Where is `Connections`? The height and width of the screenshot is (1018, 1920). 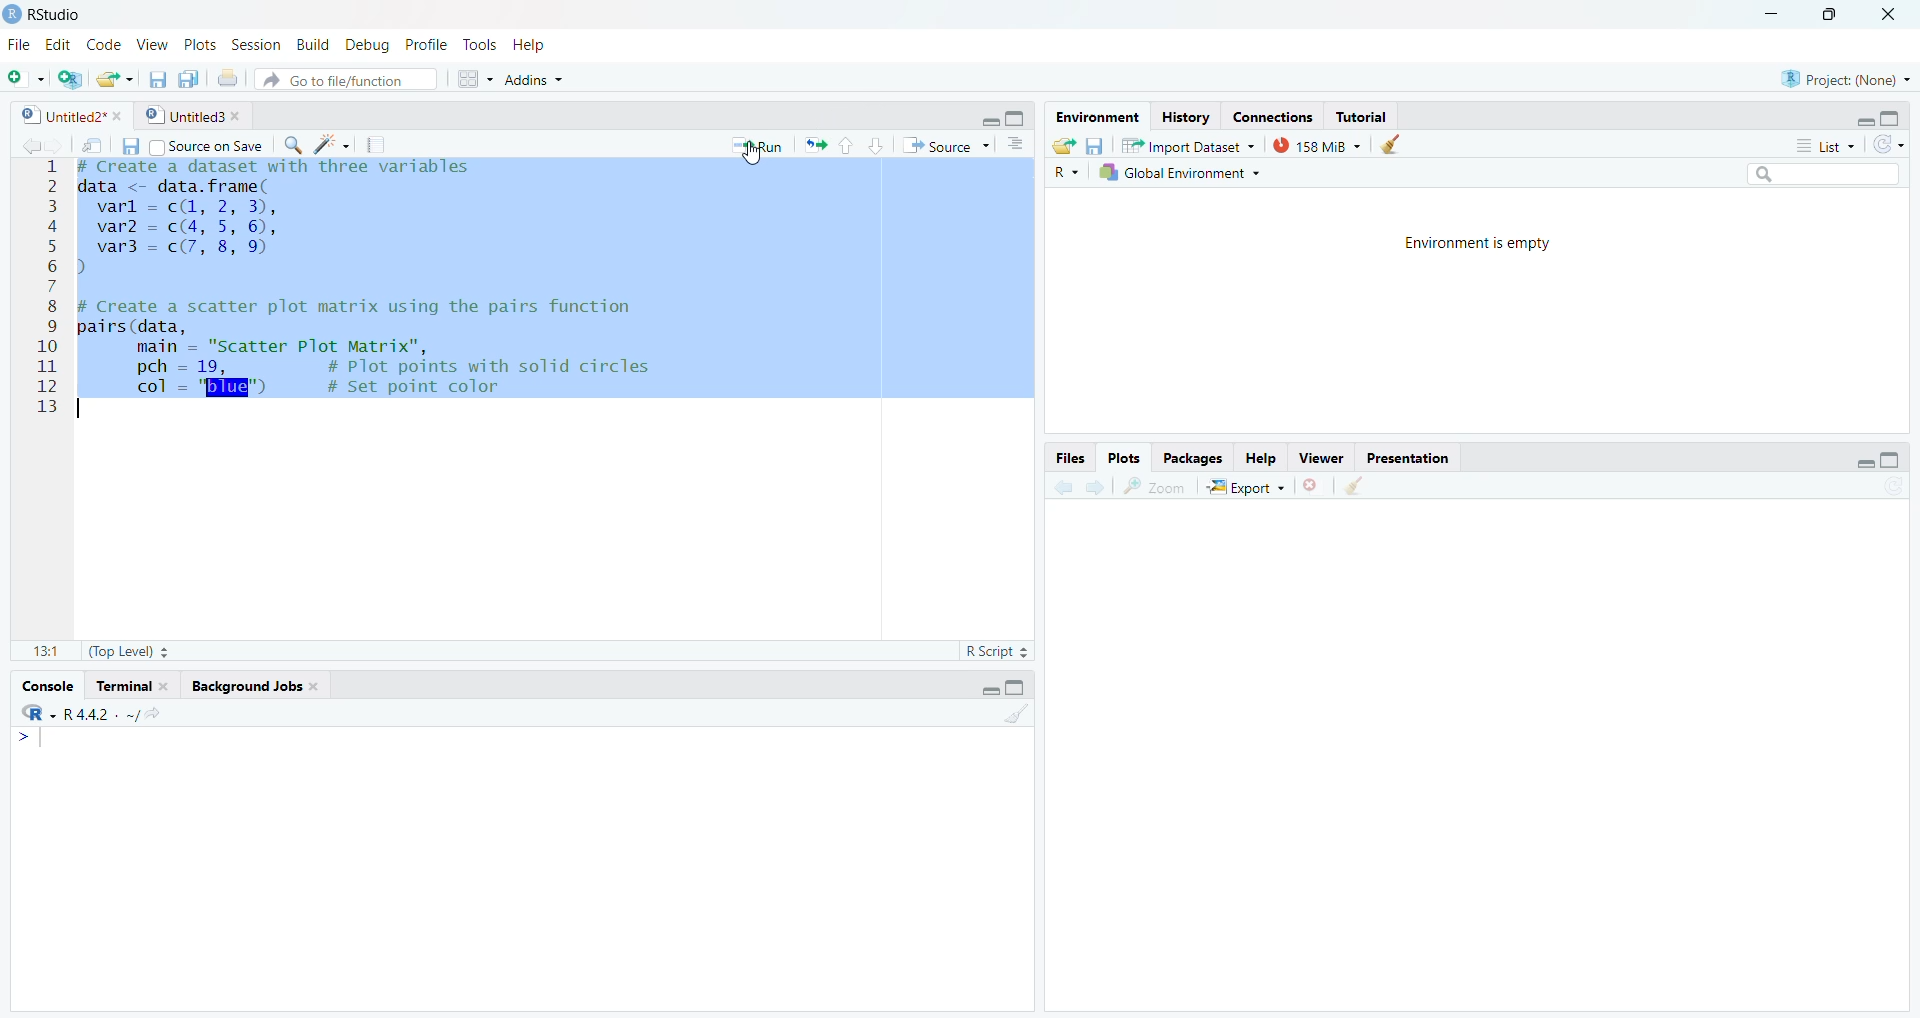 Connections is located at coordinates (1269, 113).